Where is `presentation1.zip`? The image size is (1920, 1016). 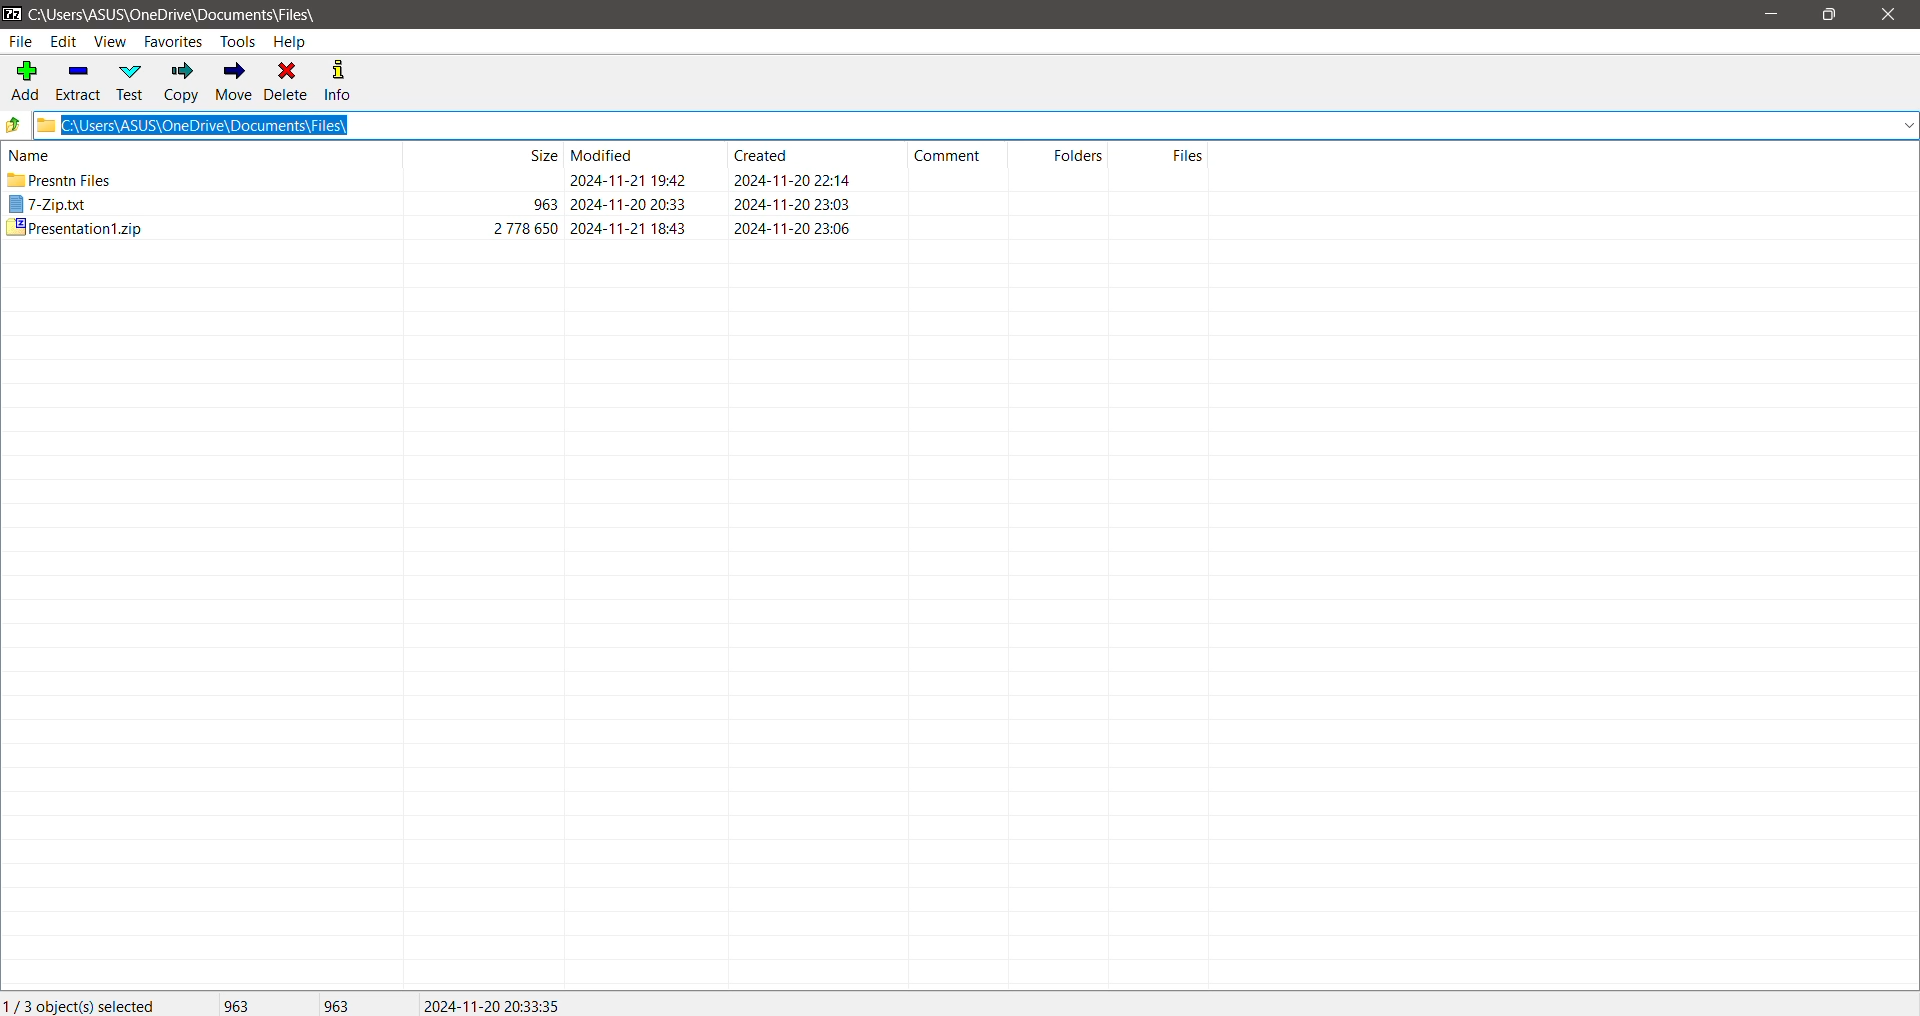 presentation1.zip is located at coordinates (75, 227).